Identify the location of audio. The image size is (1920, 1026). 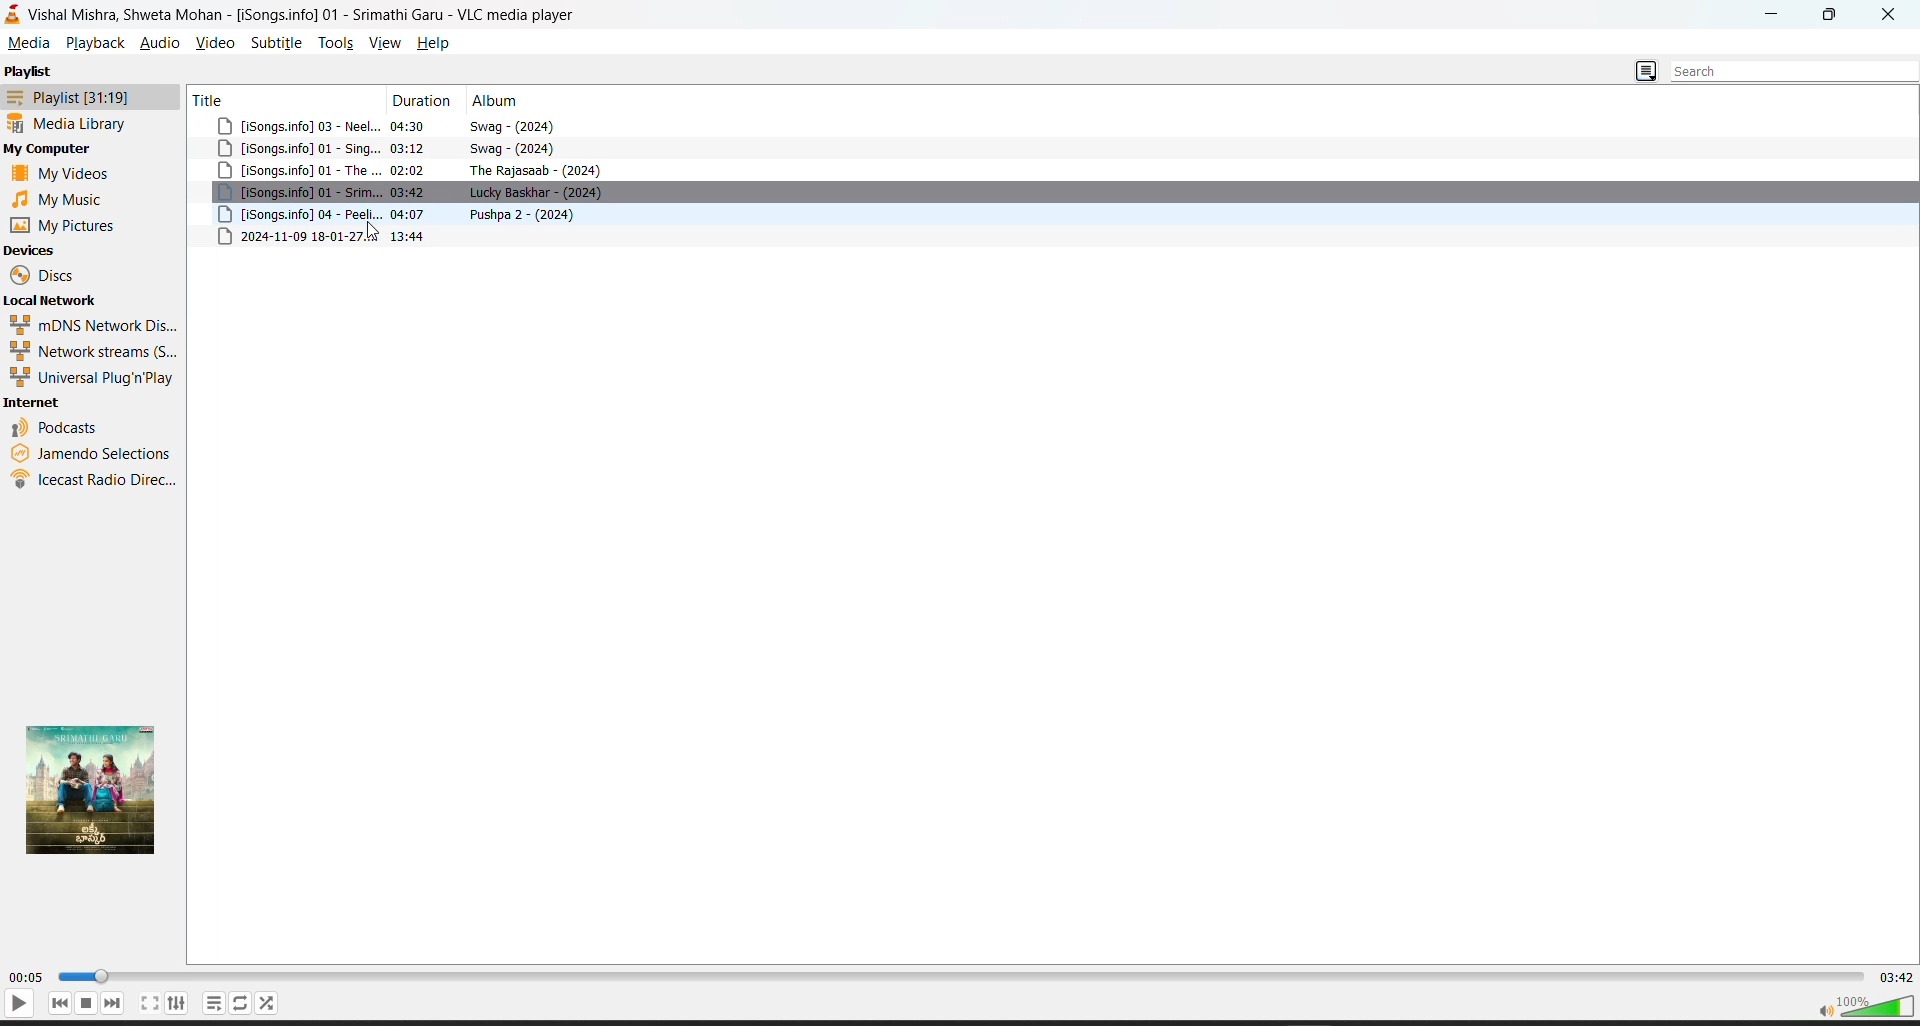
(161, 41).